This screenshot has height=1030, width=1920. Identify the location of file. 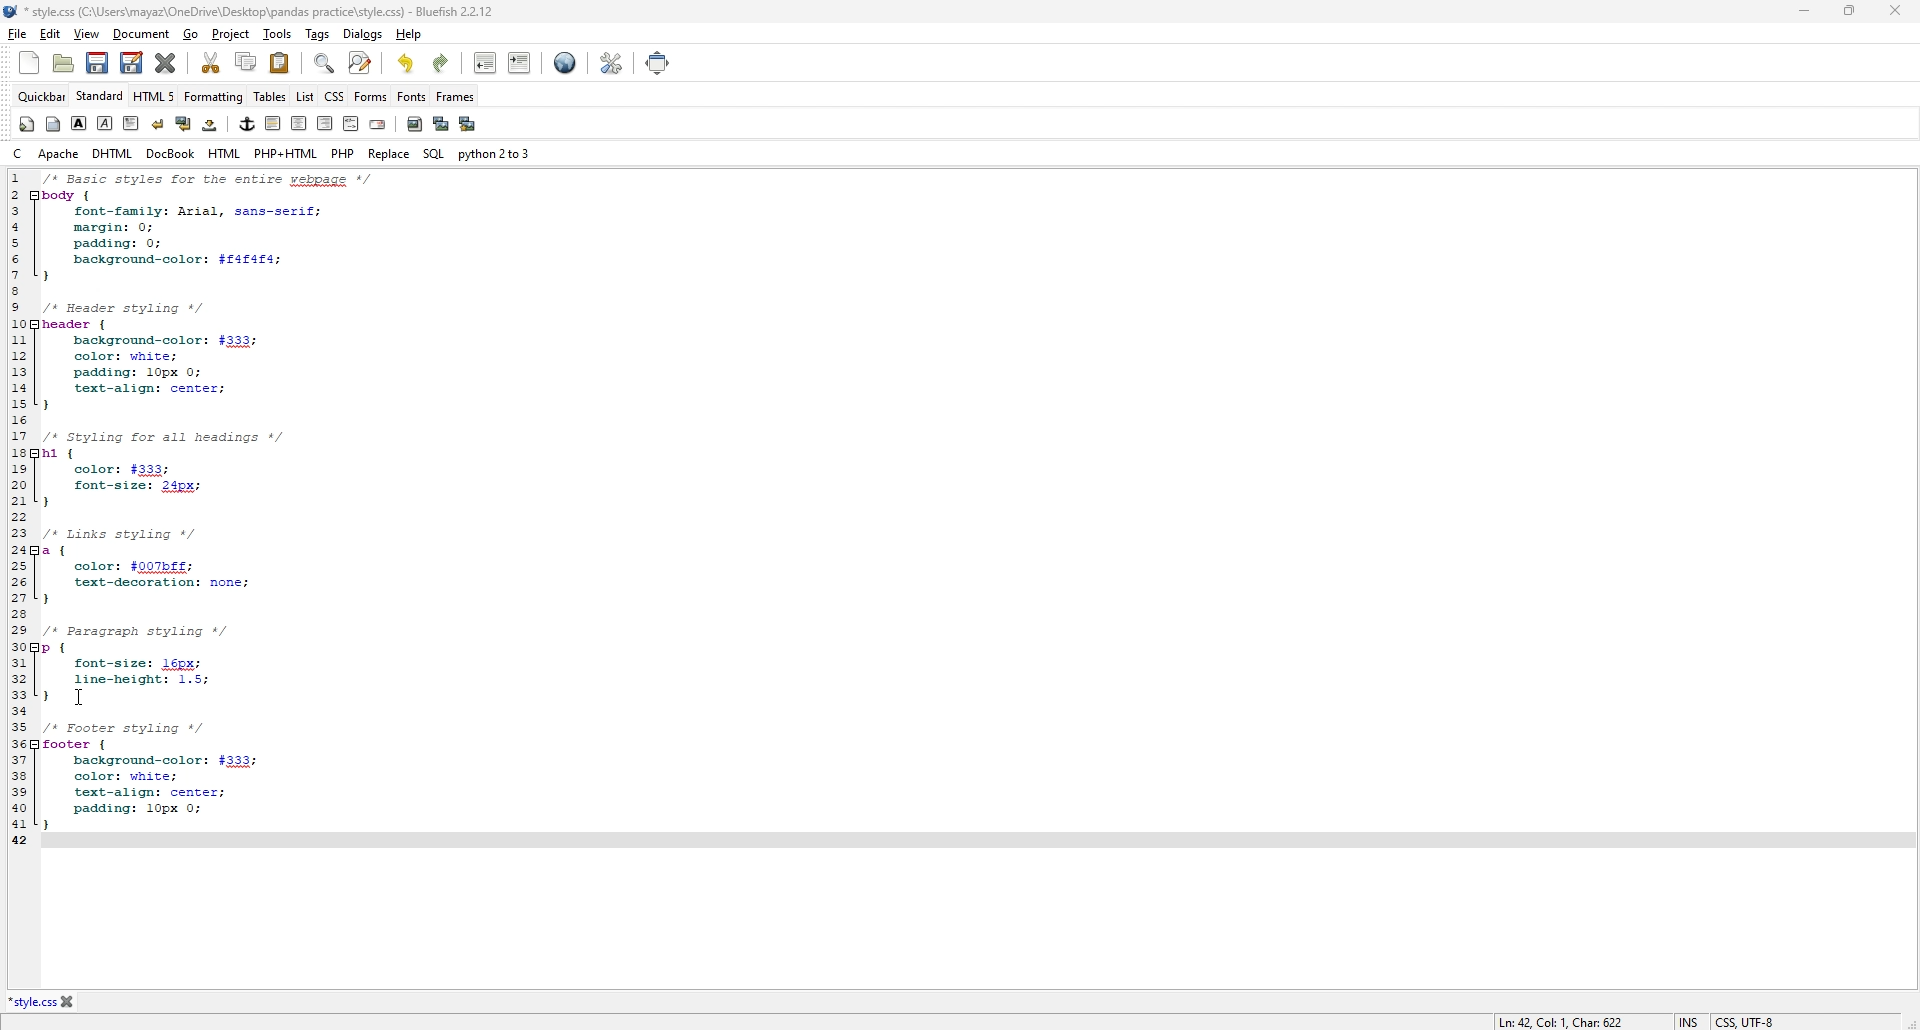
(17, 34).